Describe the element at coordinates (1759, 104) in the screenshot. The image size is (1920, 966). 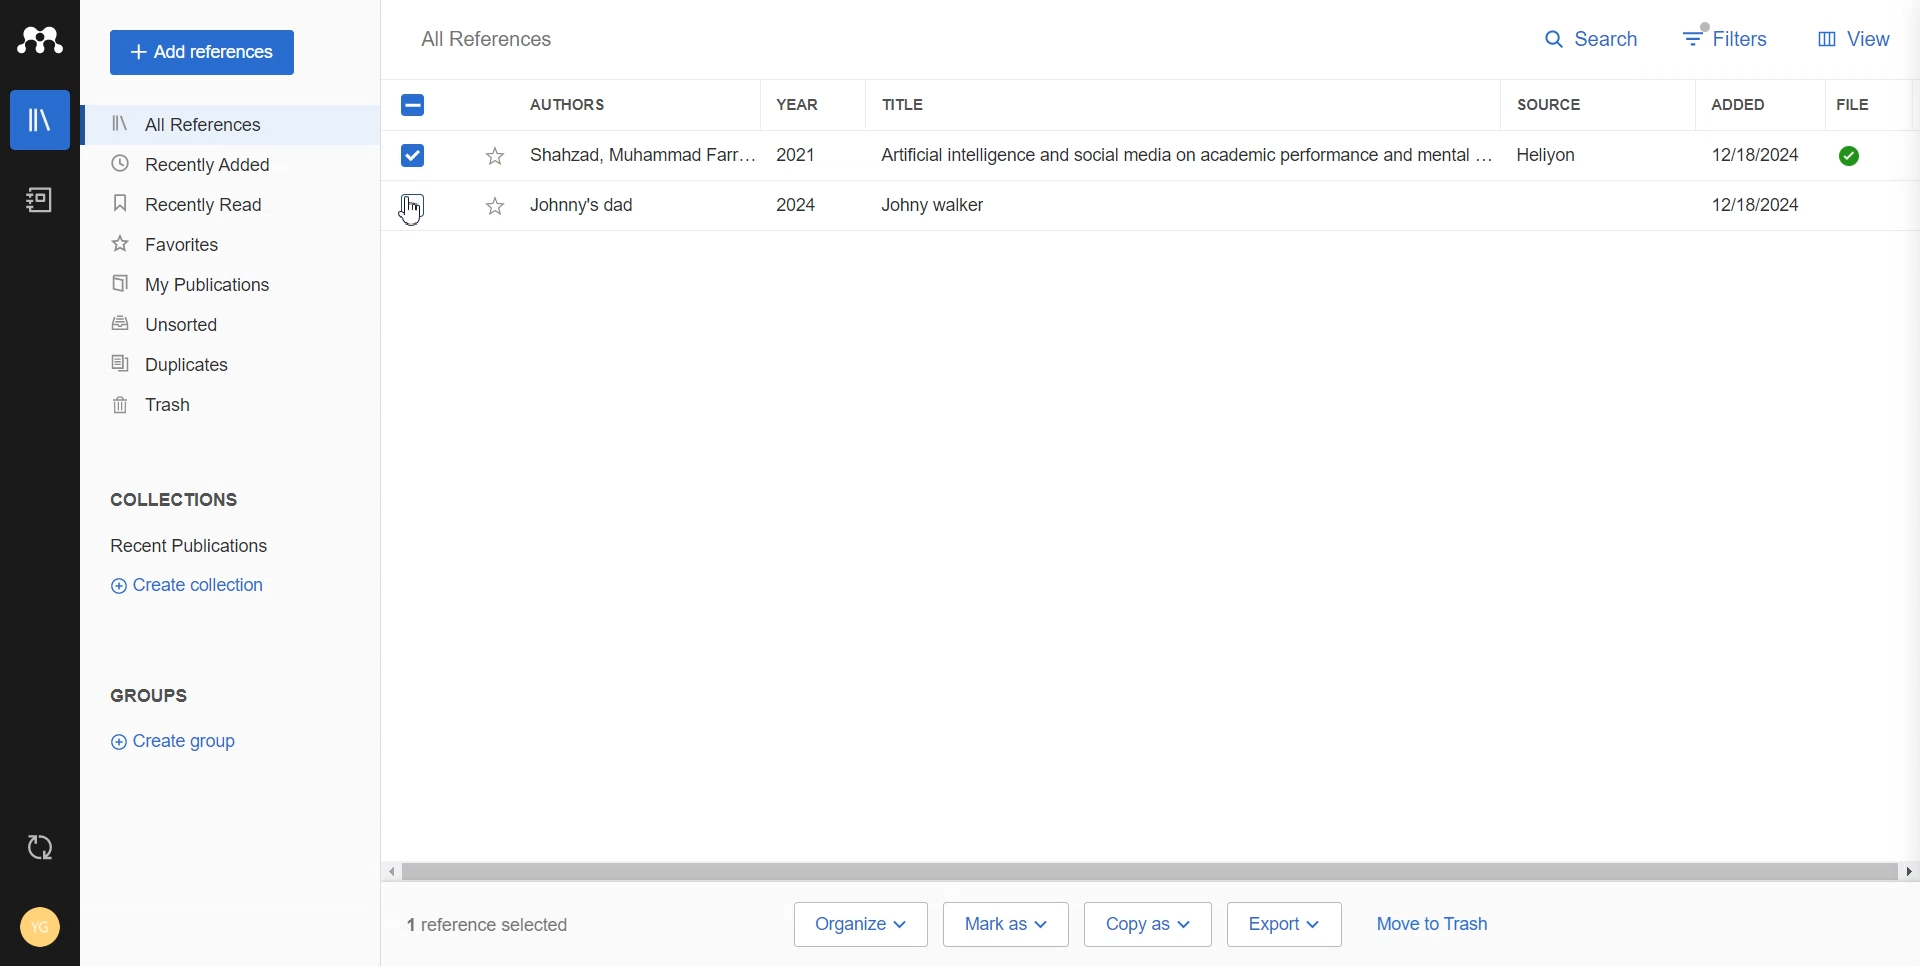
I see `Added` at that location.